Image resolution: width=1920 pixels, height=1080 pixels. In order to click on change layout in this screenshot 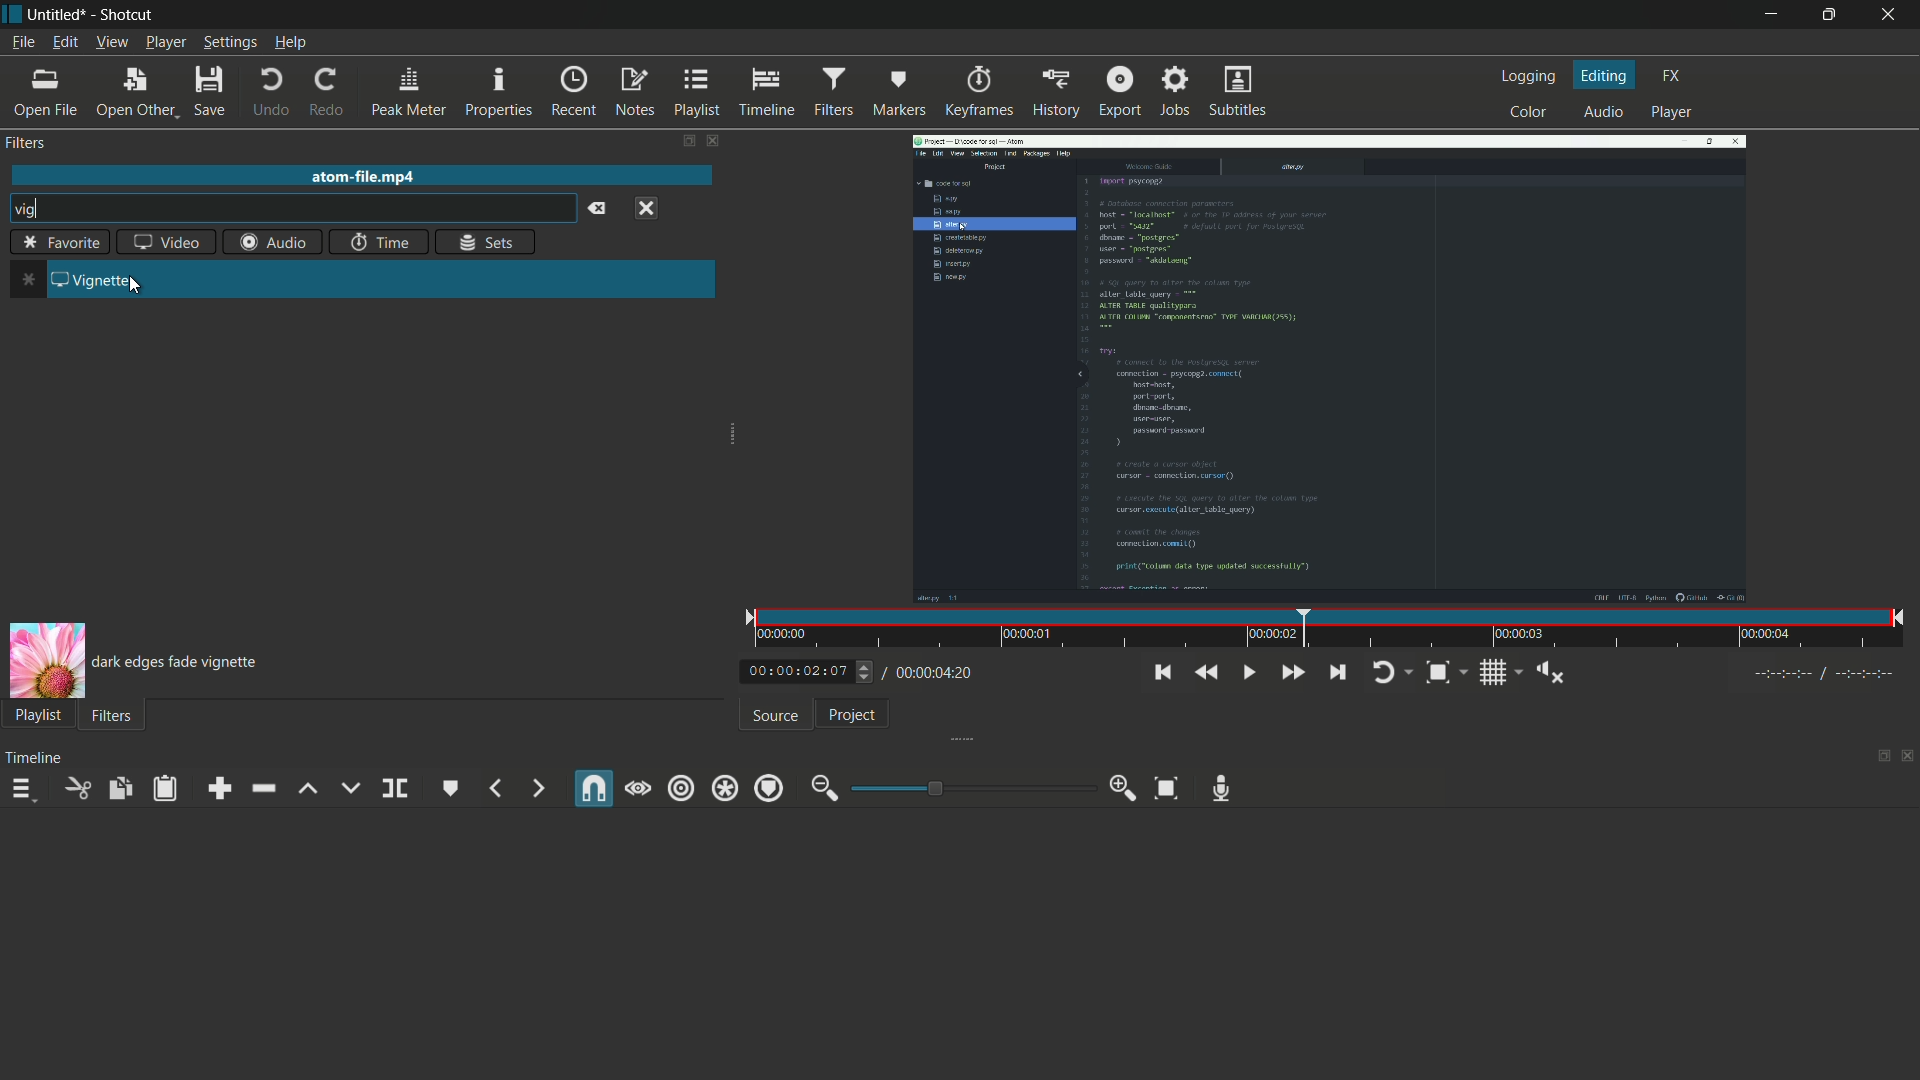, I will do `click(1877, 757)`.